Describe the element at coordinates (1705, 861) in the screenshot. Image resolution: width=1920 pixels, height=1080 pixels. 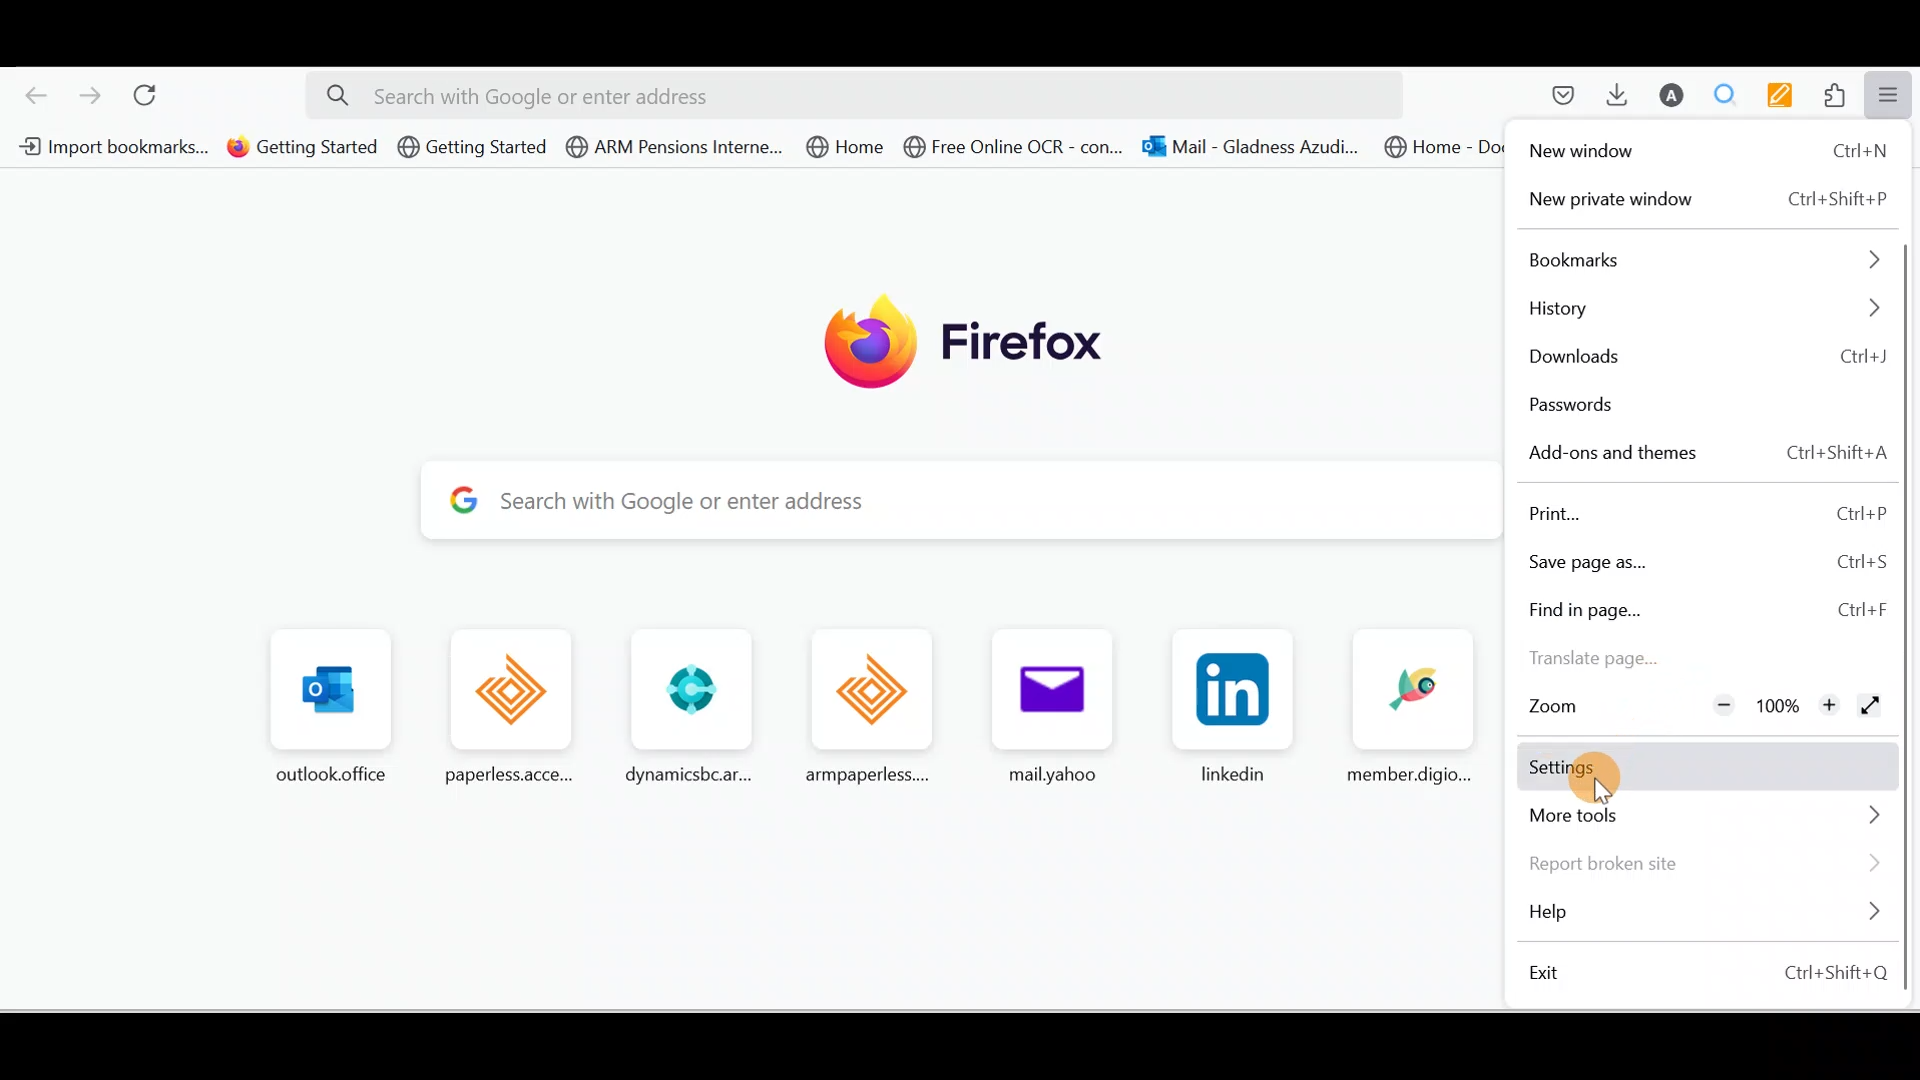
I see `Report broken site` at that location.